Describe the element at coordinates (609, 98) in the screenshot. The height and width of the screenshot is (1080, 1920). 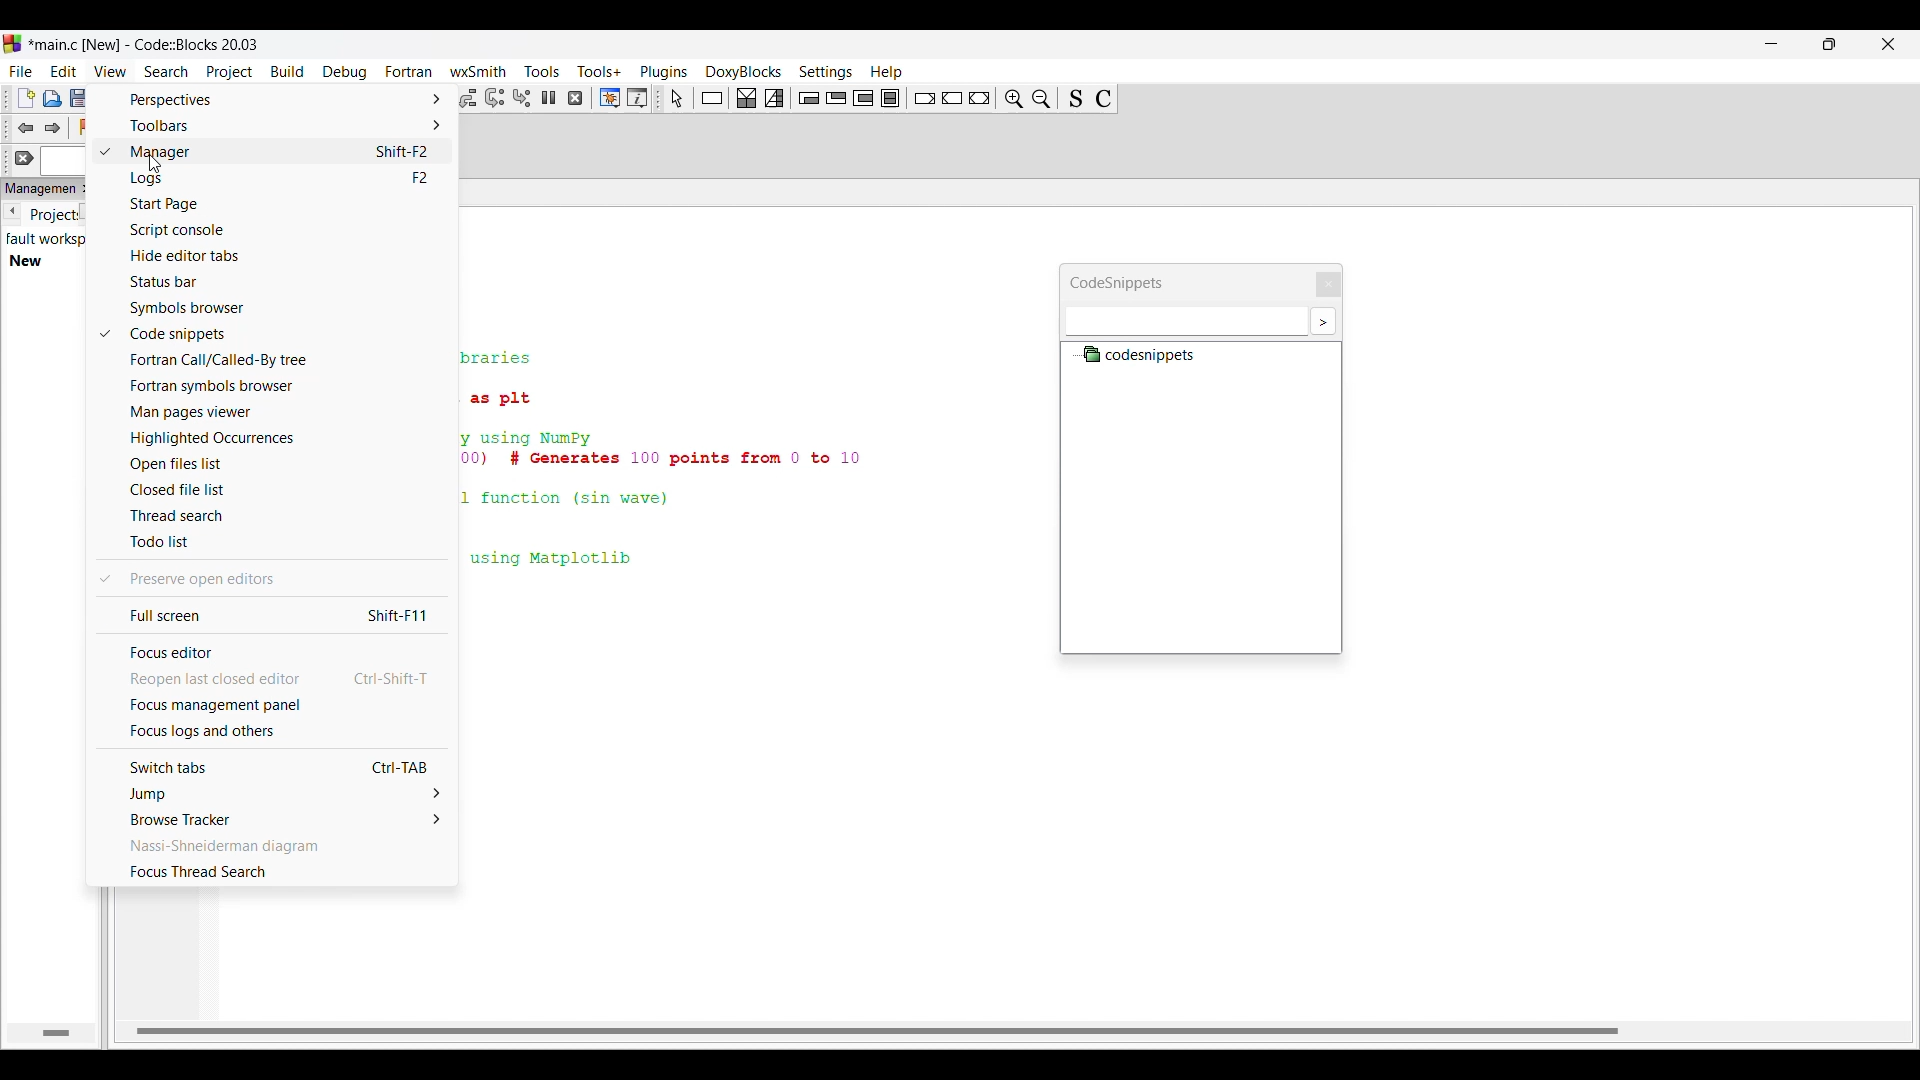
I see `Debugging windows` at that location.